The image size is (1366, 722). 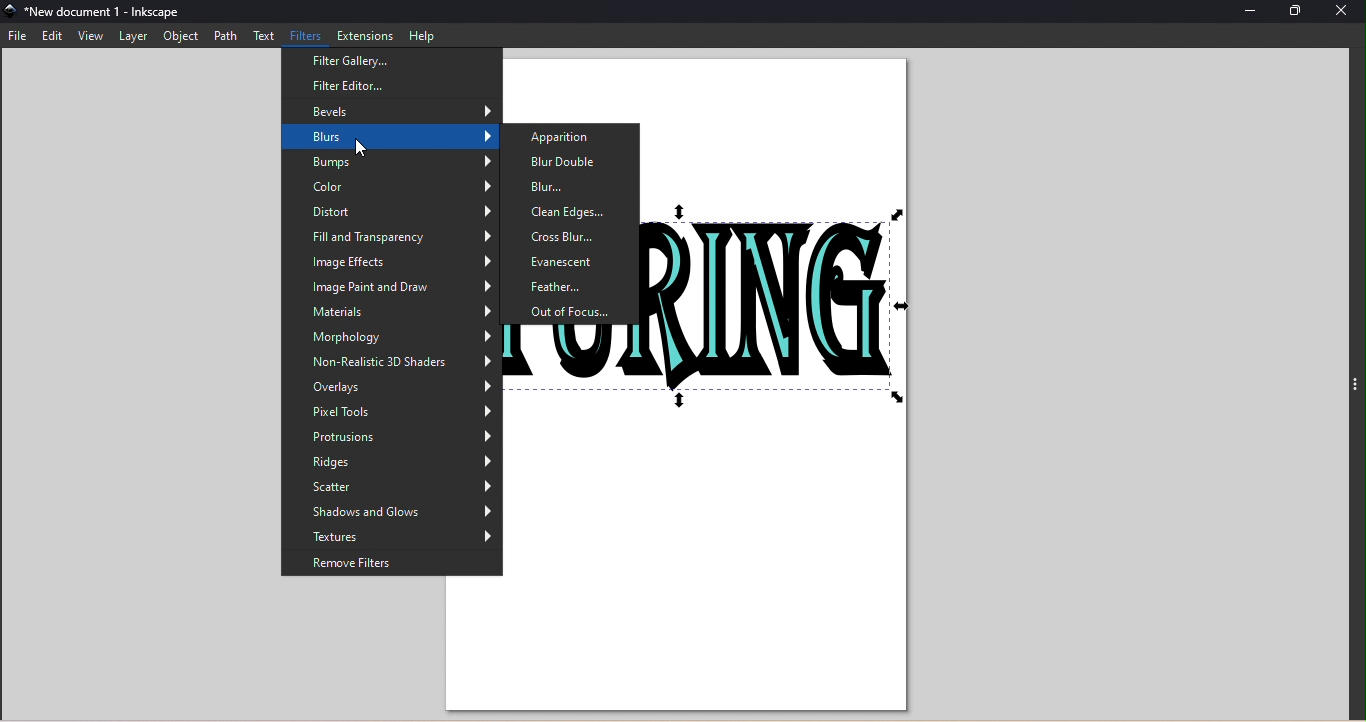 I want to click on Fill and Transparancy, so click(x=390, y=233).